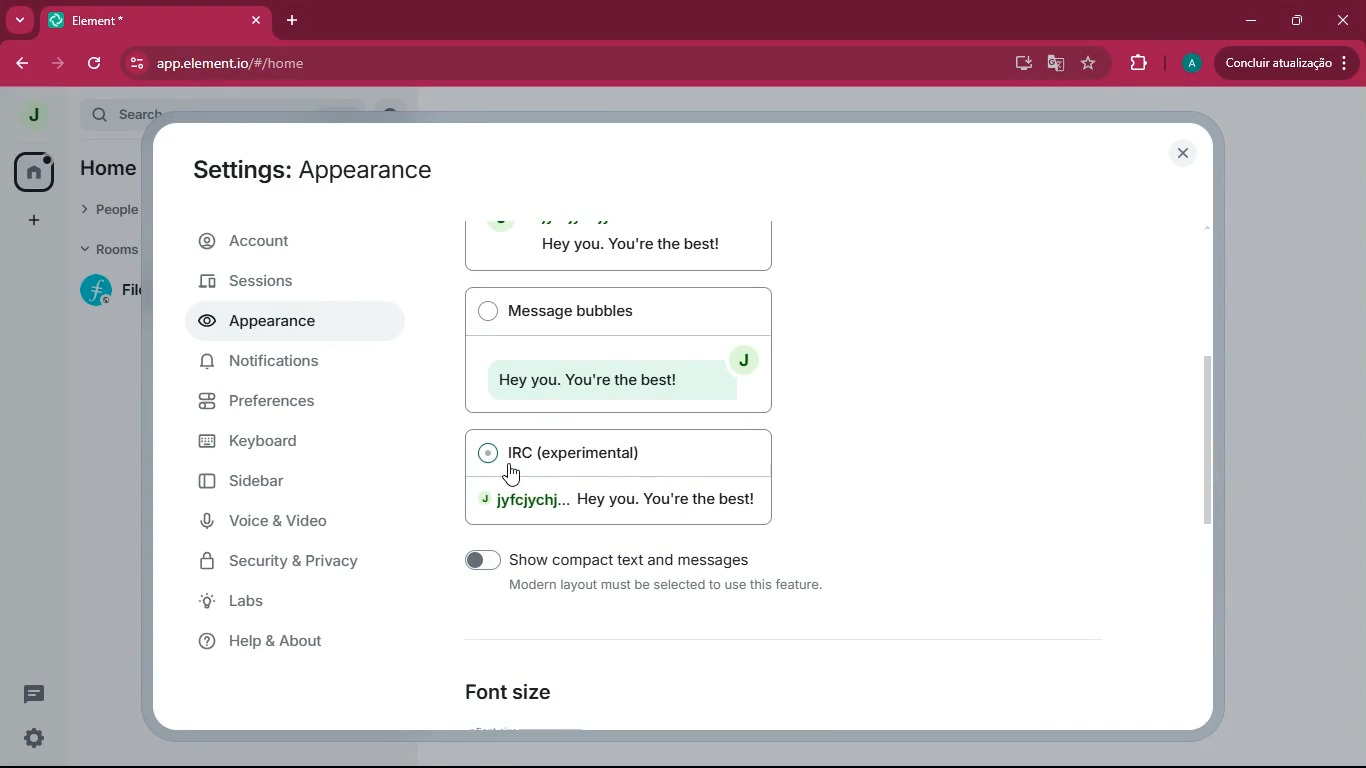 This screenshot has height=768, width=1366. What do you see at coordinates (20, 19) in the screenshot?
I see `more` at bounding box center [20, 19].